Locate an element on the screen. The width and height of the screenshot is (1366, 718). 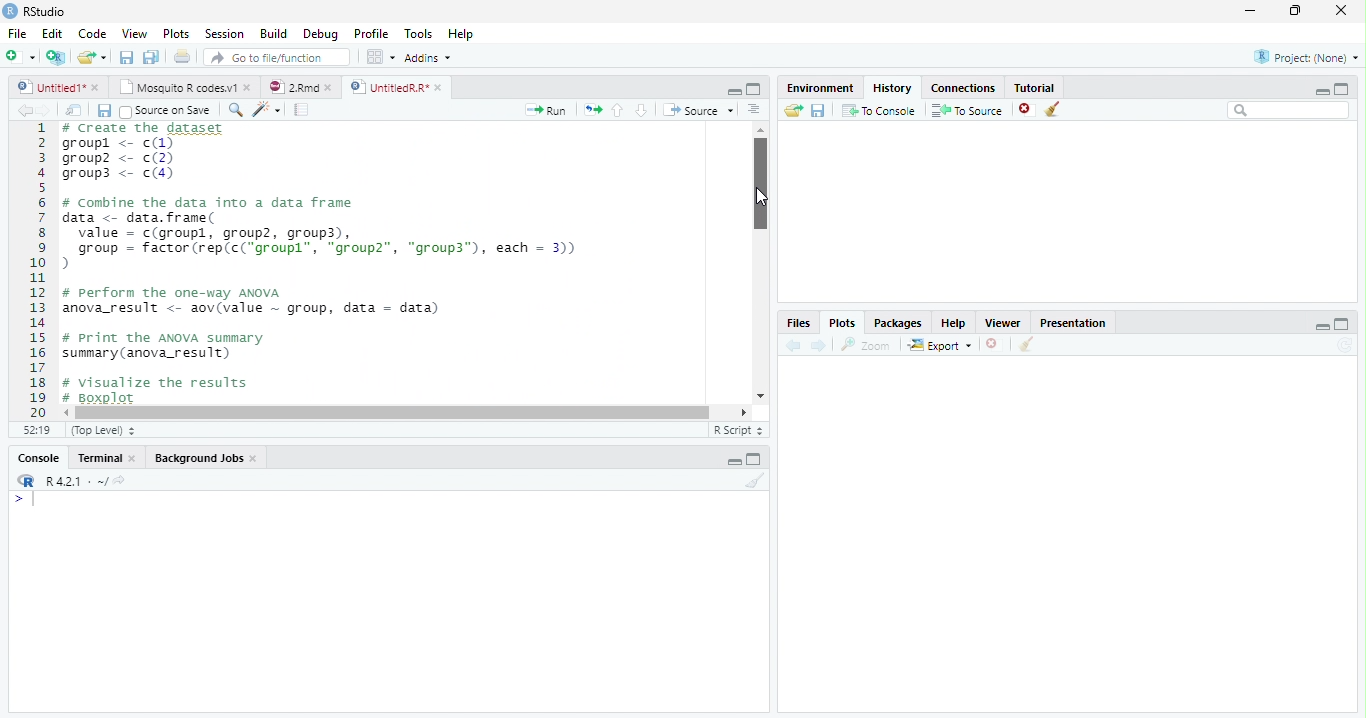
Alignment is located at coordinates (753, 111).